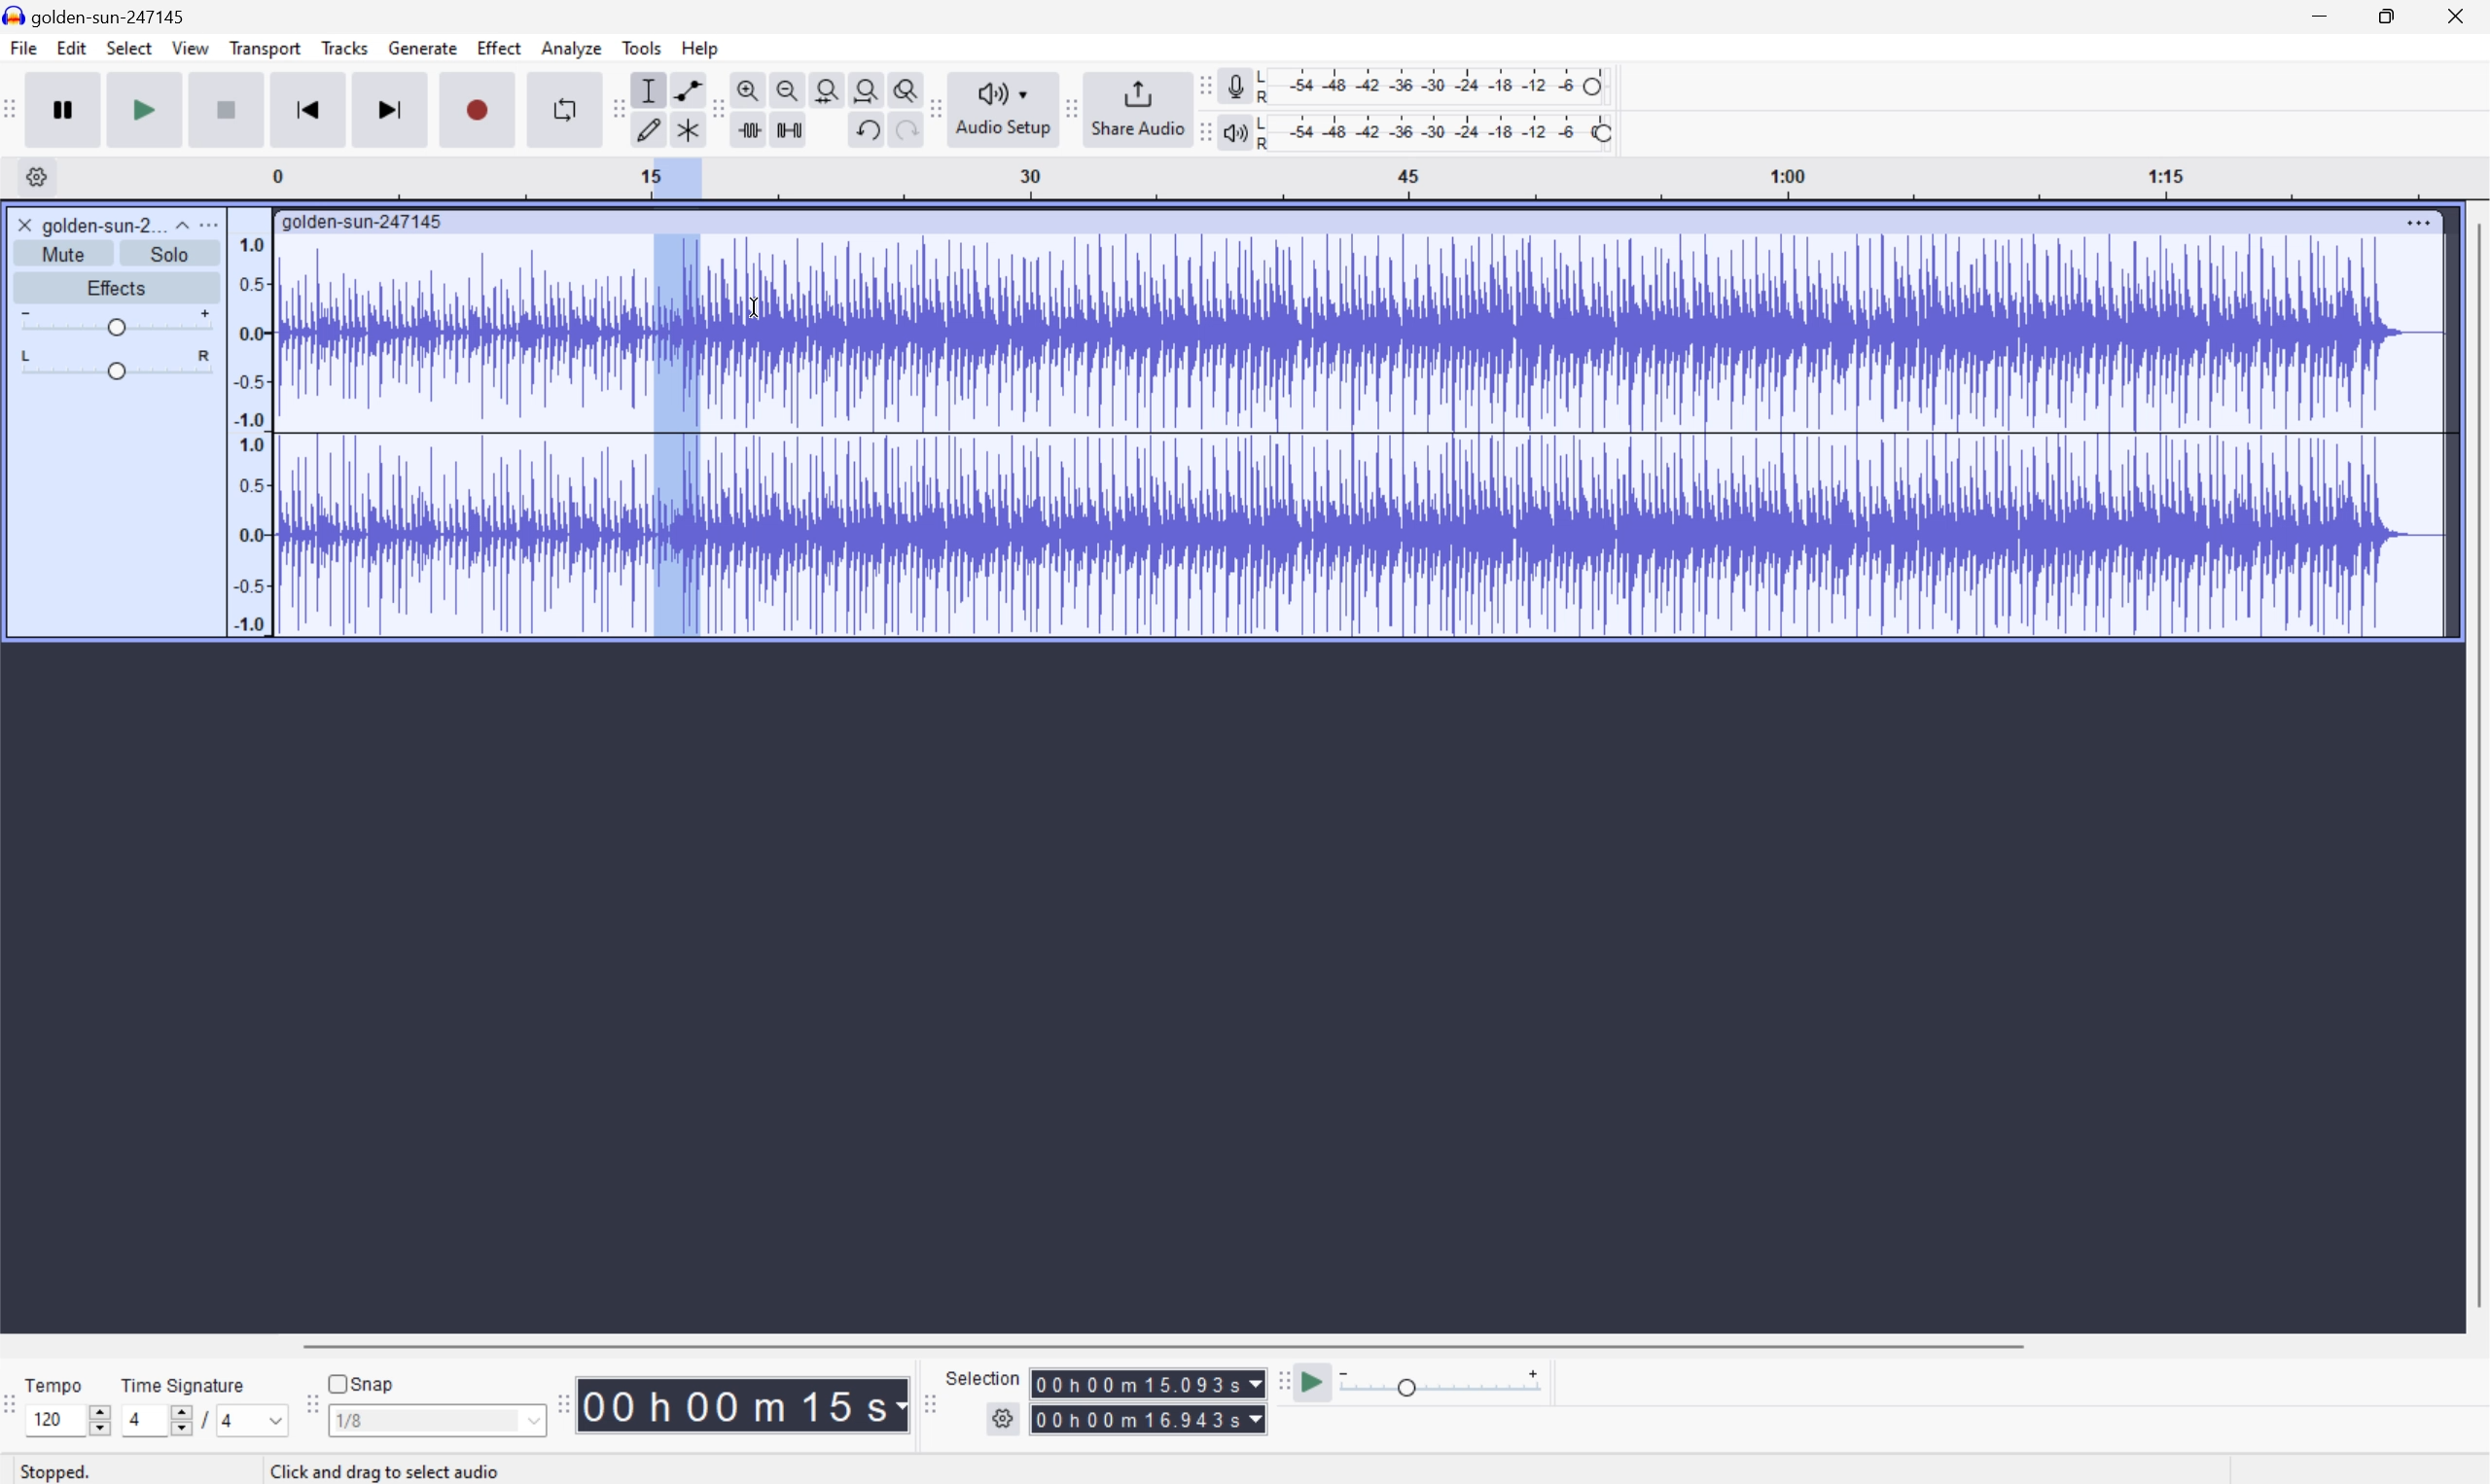 This screenshot has height=1484, width=2490. What do you see at coordinates (47, 1419) in the screenshot?
I see `120` at bounding box center [47, 1419].